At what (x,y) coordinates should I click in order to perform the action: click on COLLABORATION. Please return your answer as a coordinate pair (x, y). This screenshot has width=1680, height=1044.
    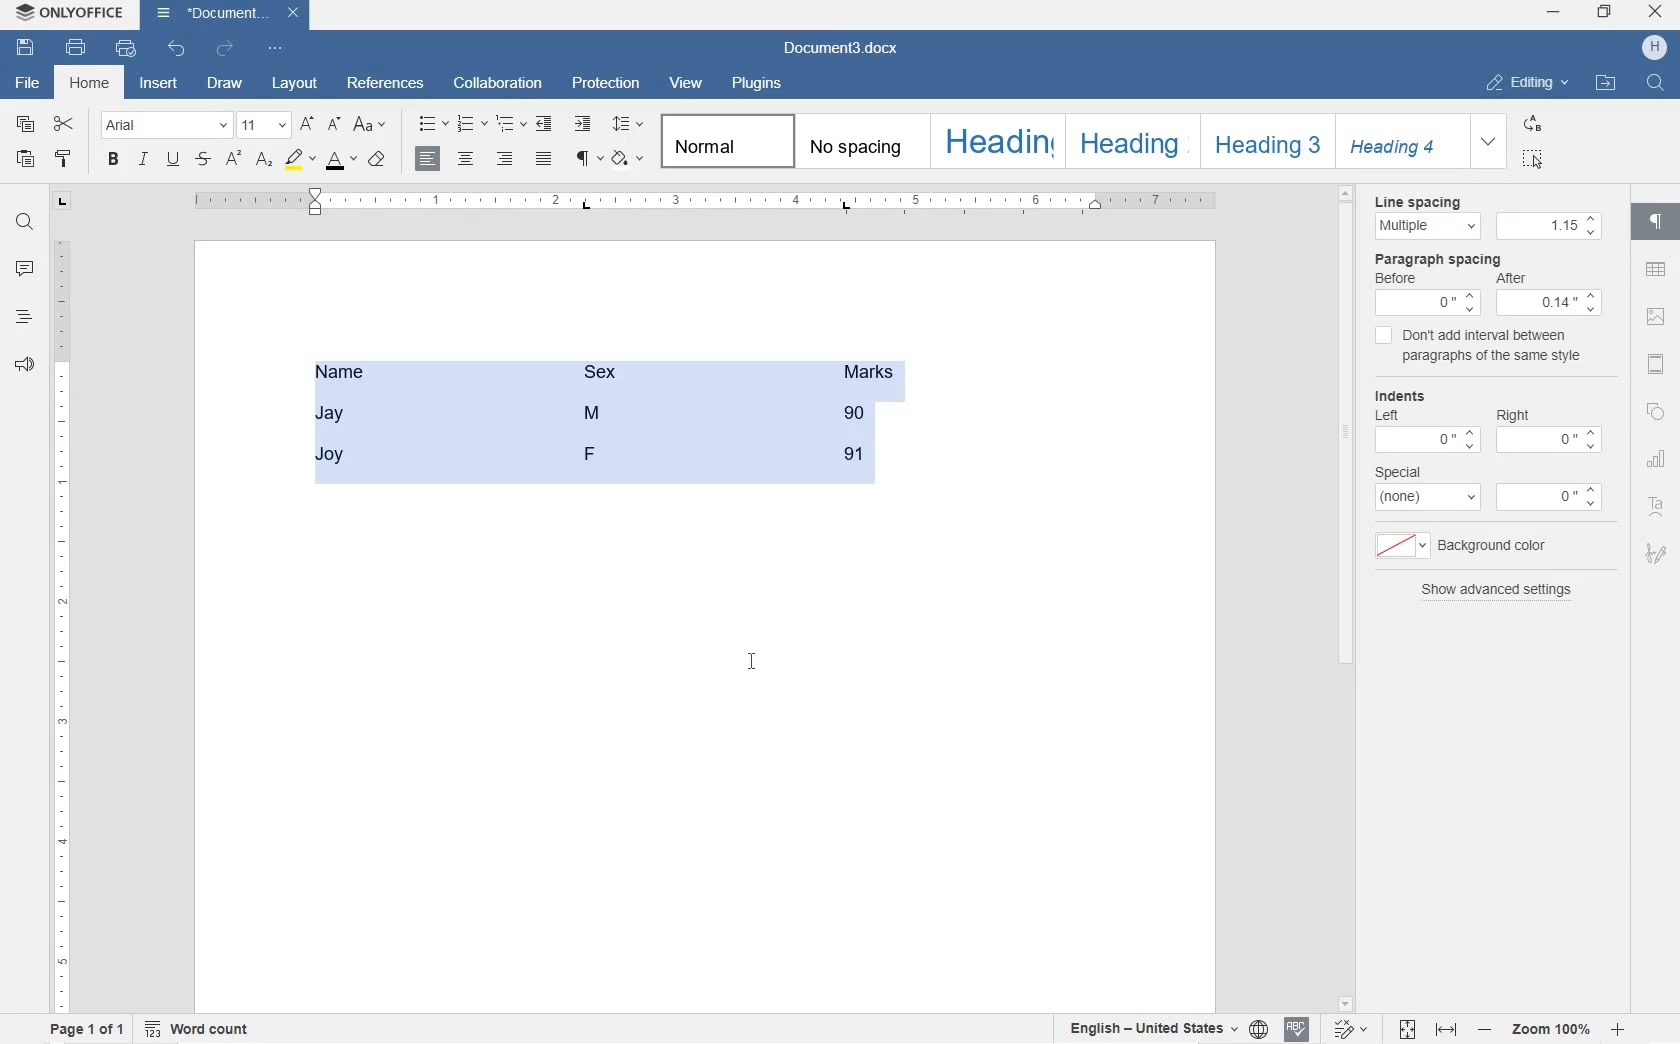
    Looking at the image, I should click on (500, 86).